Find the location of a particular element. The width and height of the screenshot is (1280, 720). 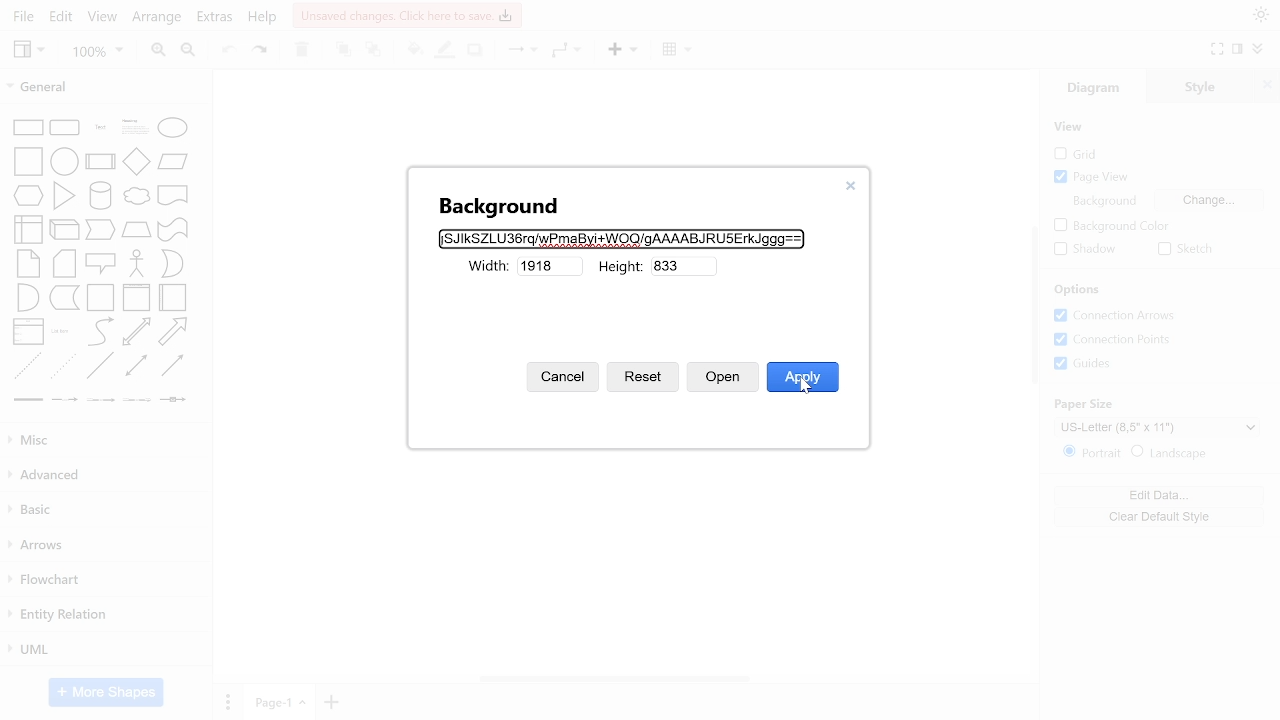

UML is located at coordinates (101, 649).